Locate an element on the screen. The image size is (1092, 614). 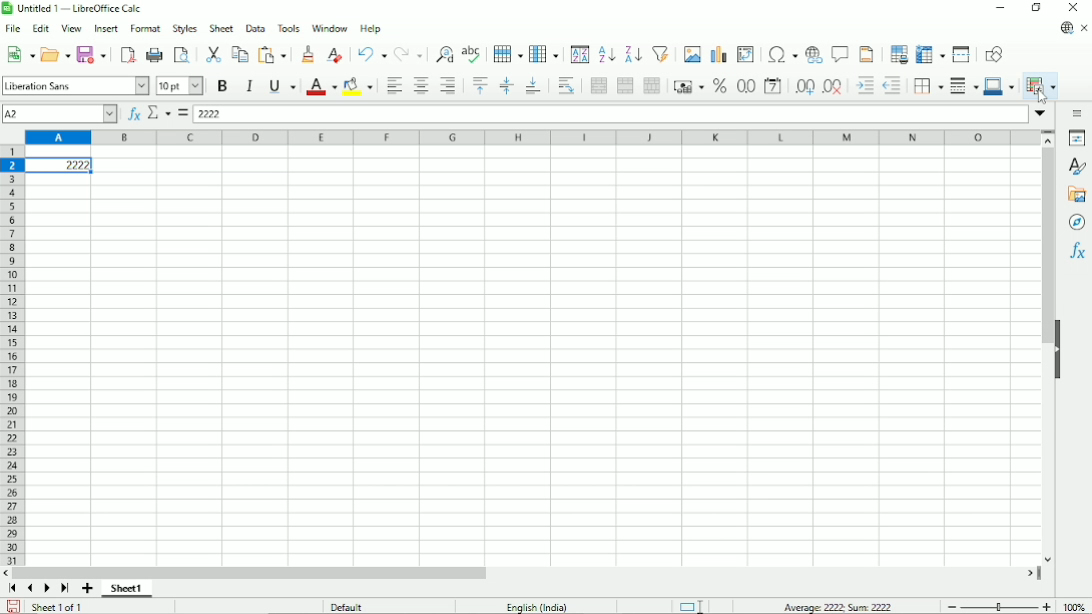
Gallery is located at coordinates (1076, 195).